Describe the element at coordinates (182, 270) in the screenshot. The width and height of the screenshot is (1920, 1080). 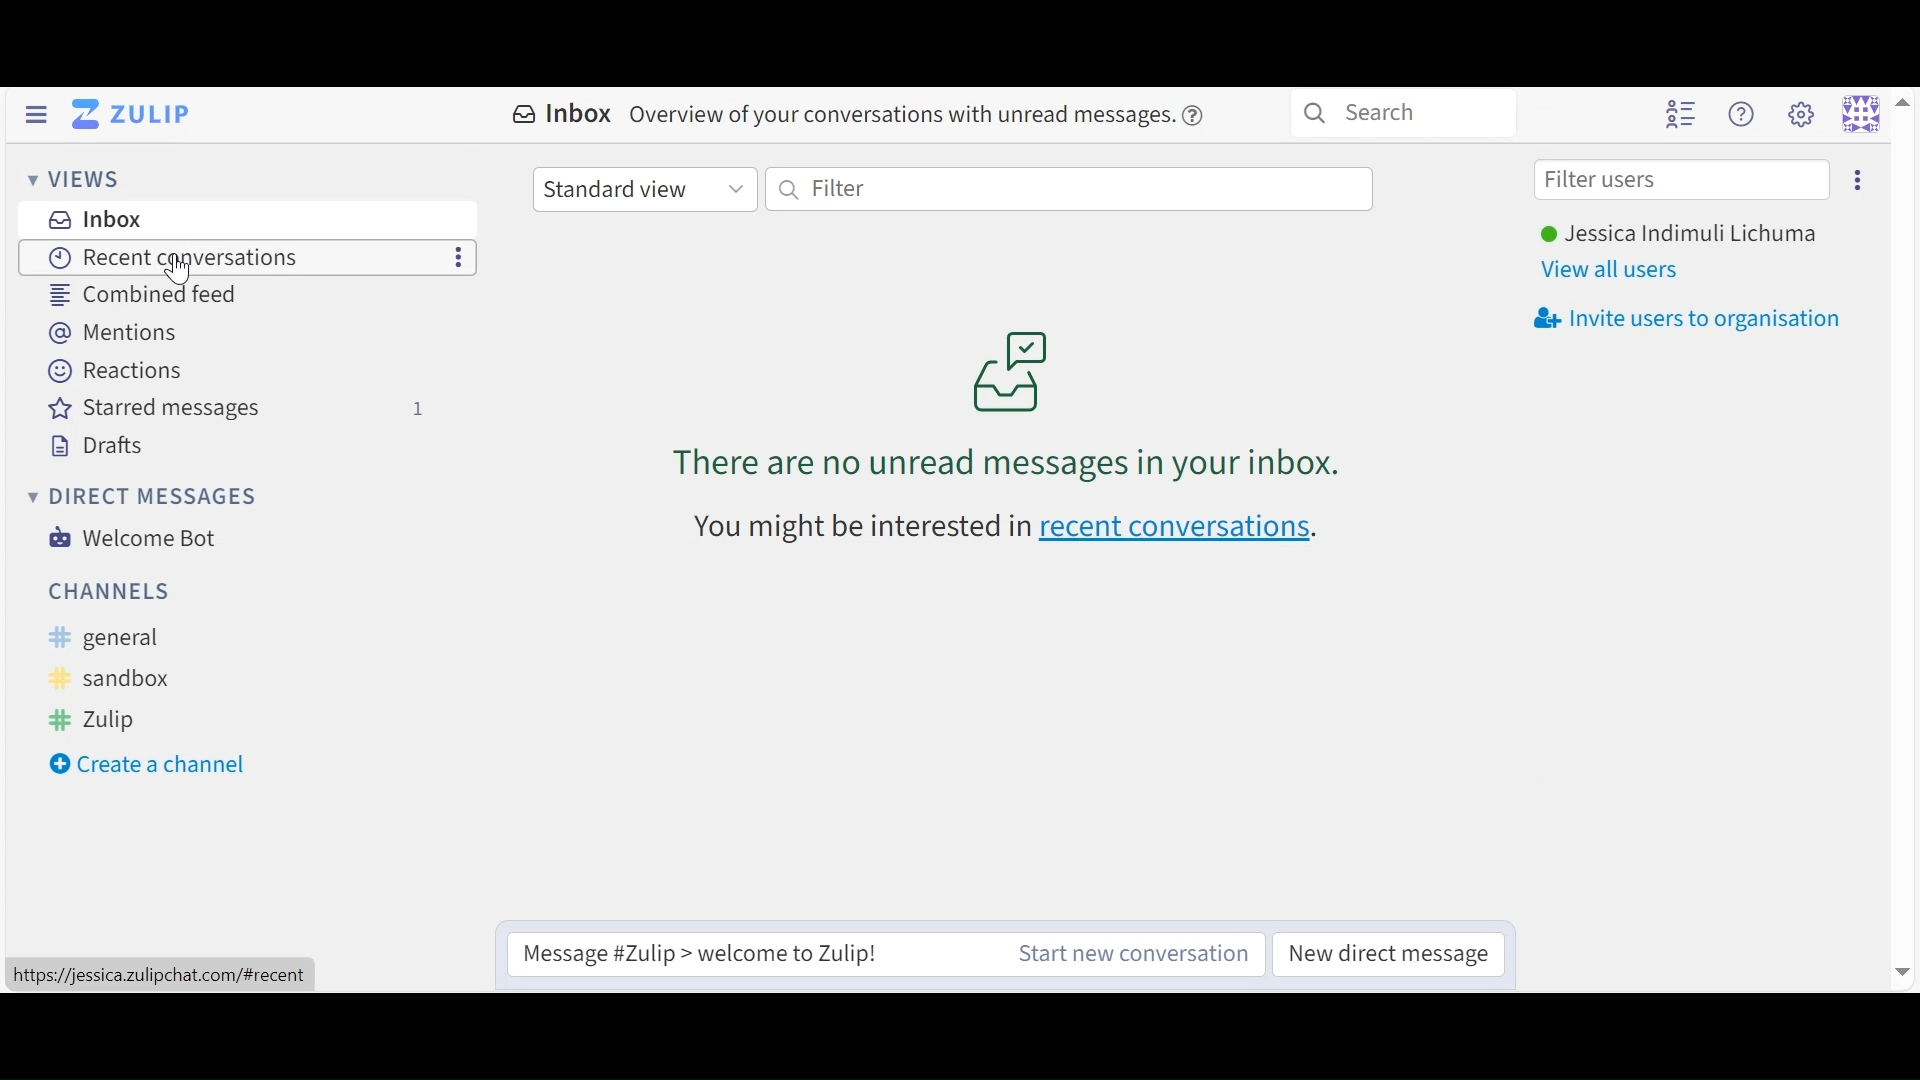
I see `Cursor` at that location.